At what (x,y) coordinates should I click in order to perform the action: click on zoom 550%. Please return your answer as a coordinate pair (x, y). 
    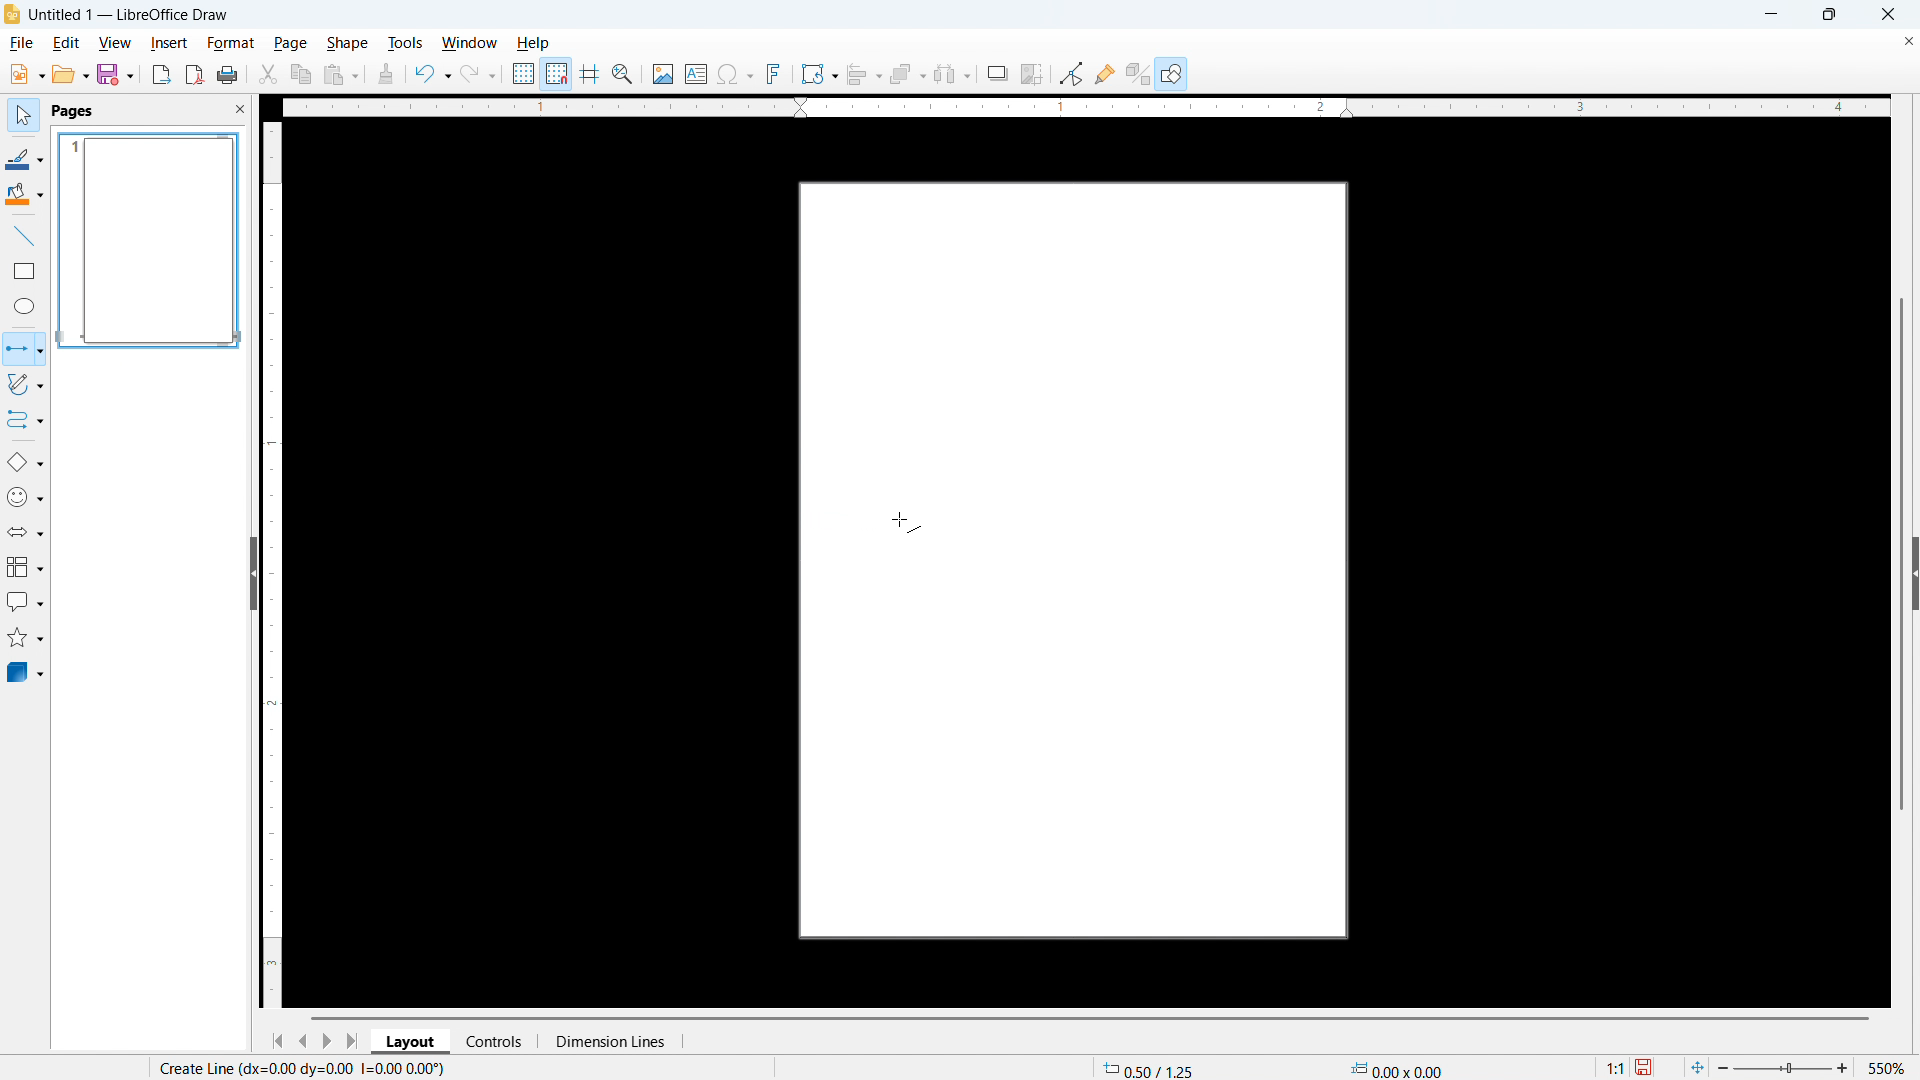
    Looking at the image, I should click on (1818, 1065).